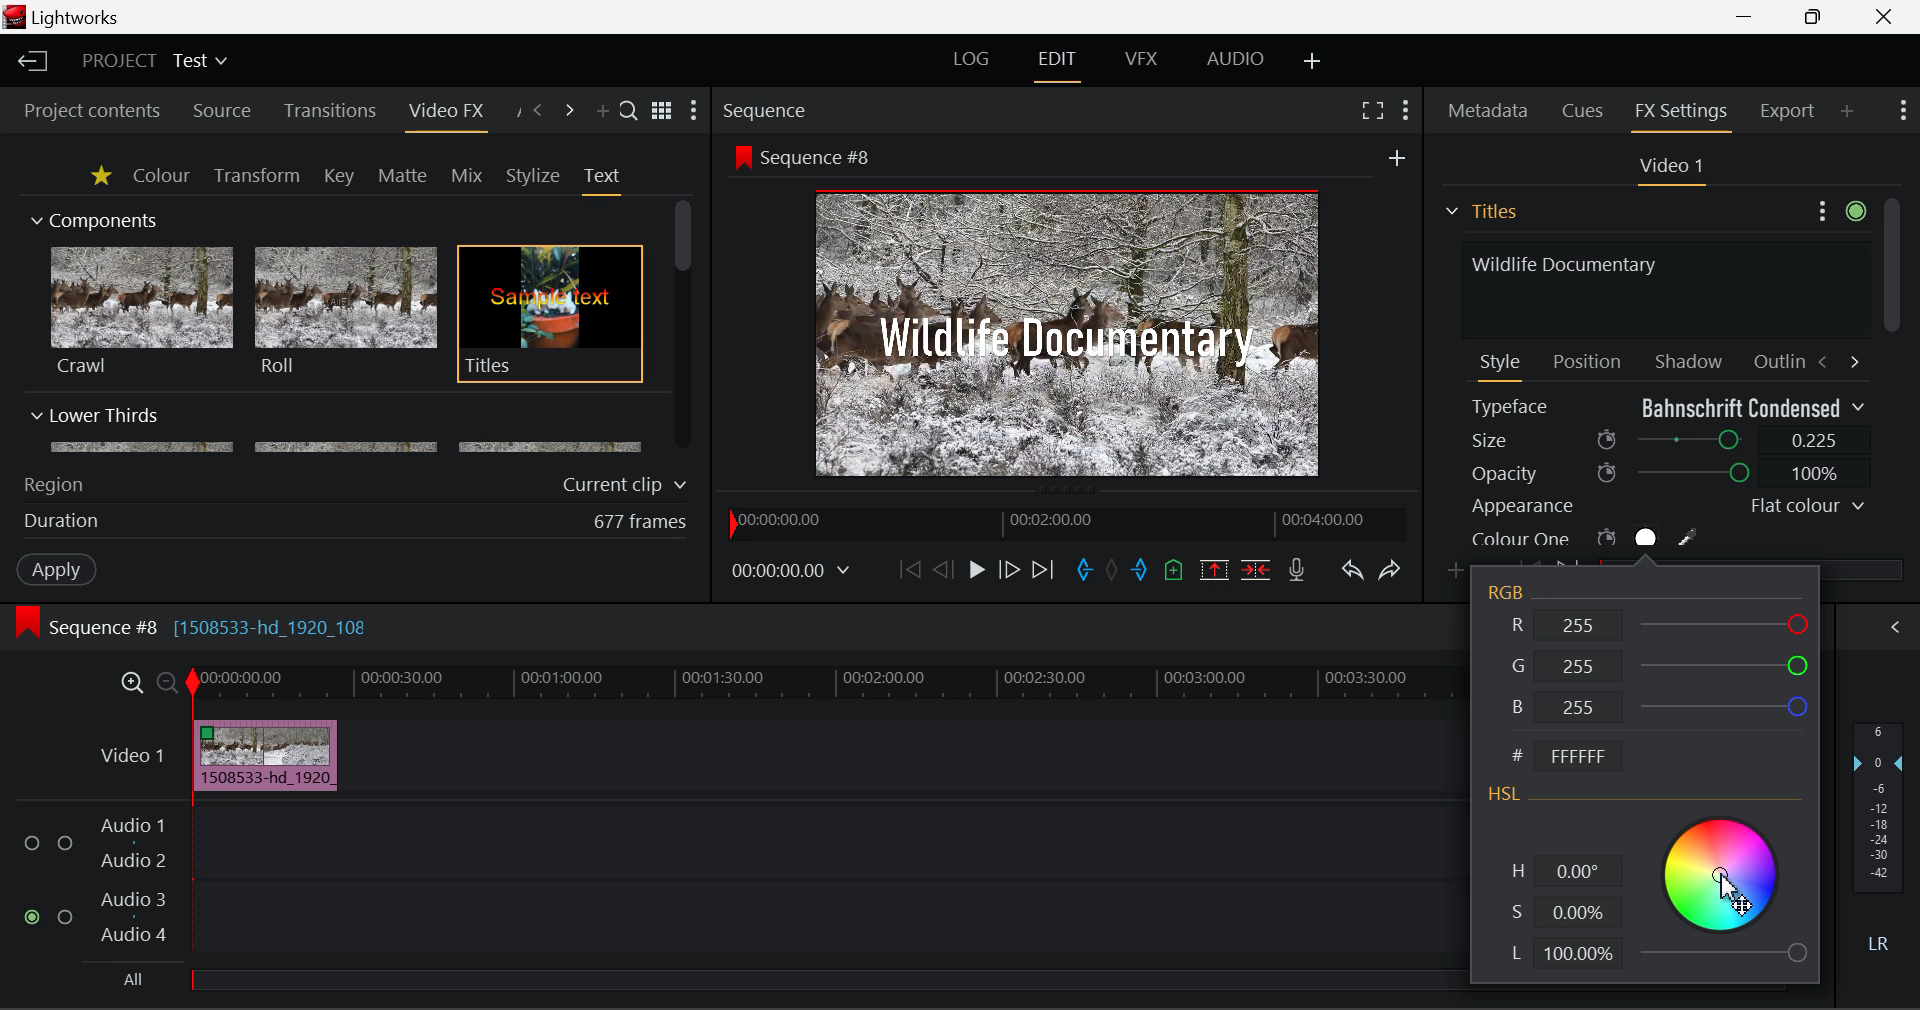  Describe the element at coordinates (1904, 108) in the screenshot. I see `Show Settings` at that location.